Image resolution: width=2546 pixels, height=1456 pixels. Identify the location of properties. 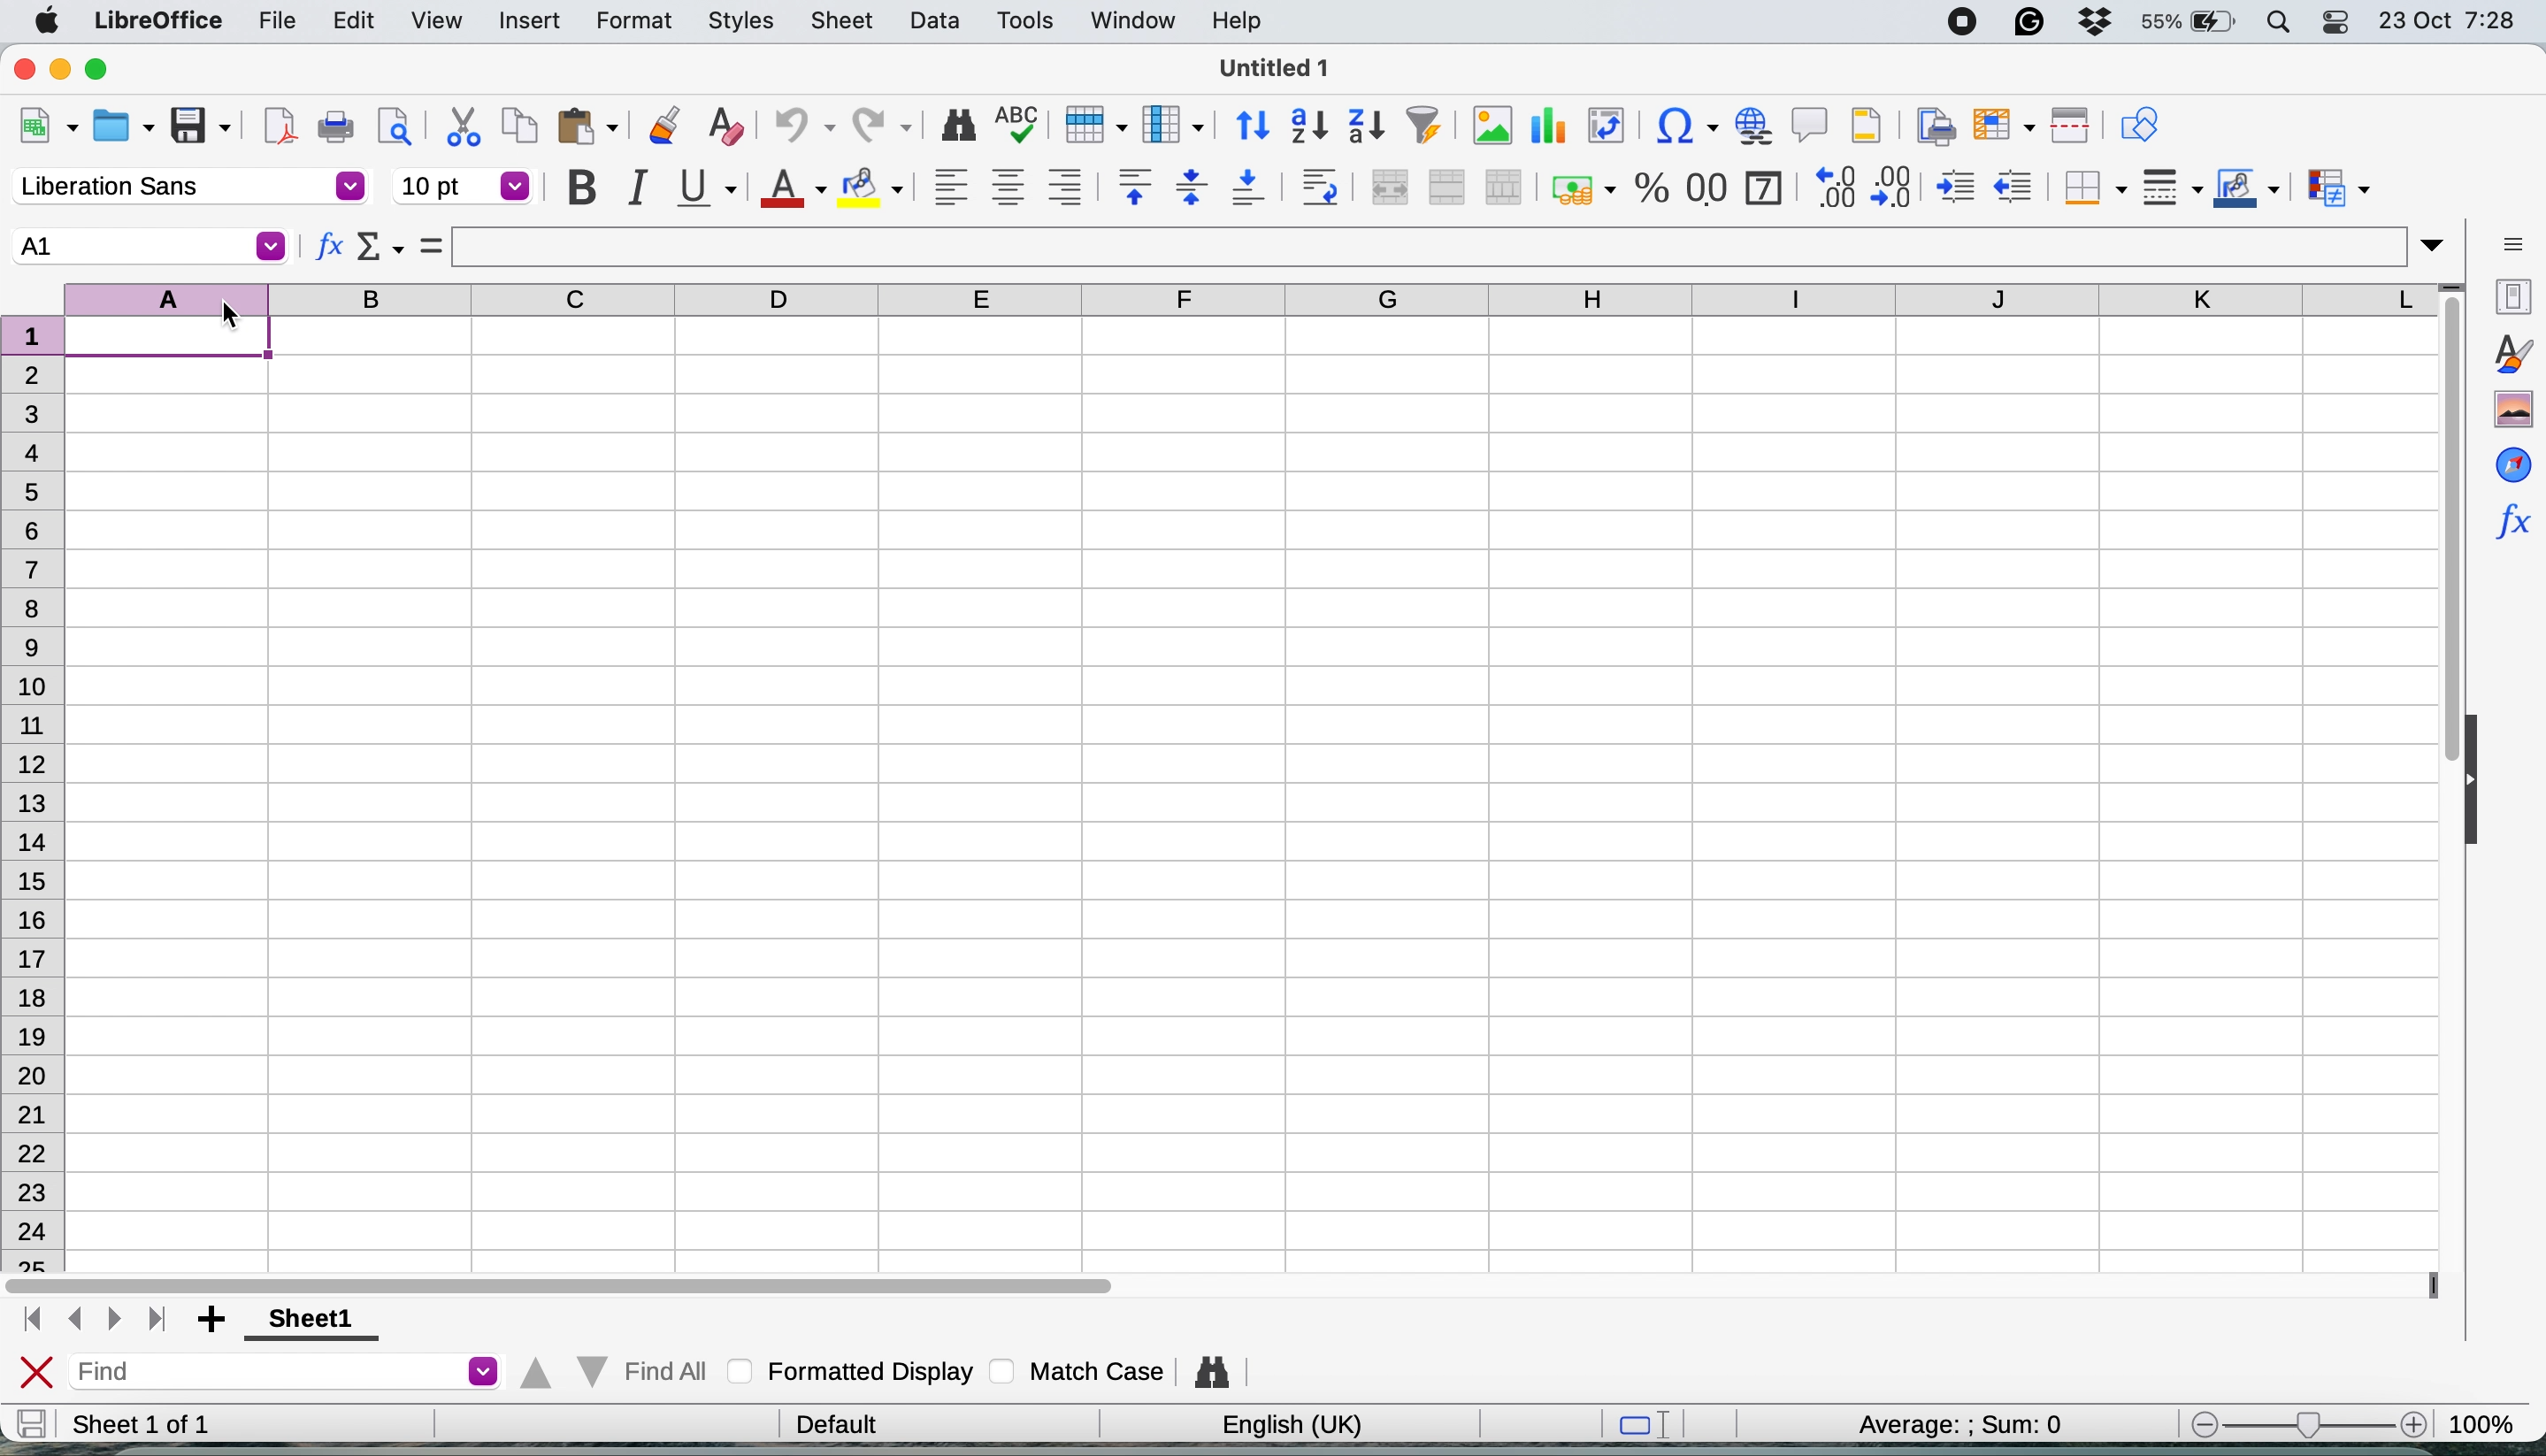
(2511, 296).